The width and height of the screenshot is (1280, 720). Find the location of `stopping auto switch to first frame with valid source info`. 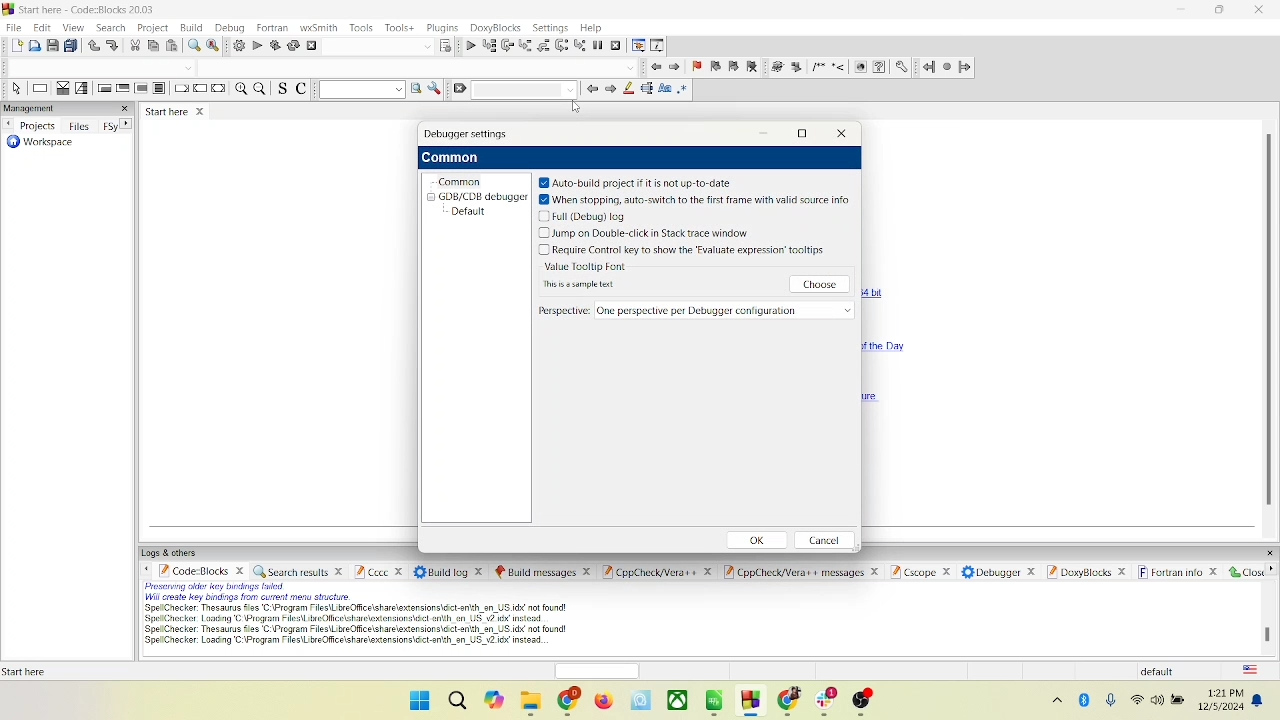

stopping auto switch to first frame with valid source info is located at coordinates (698, 200).